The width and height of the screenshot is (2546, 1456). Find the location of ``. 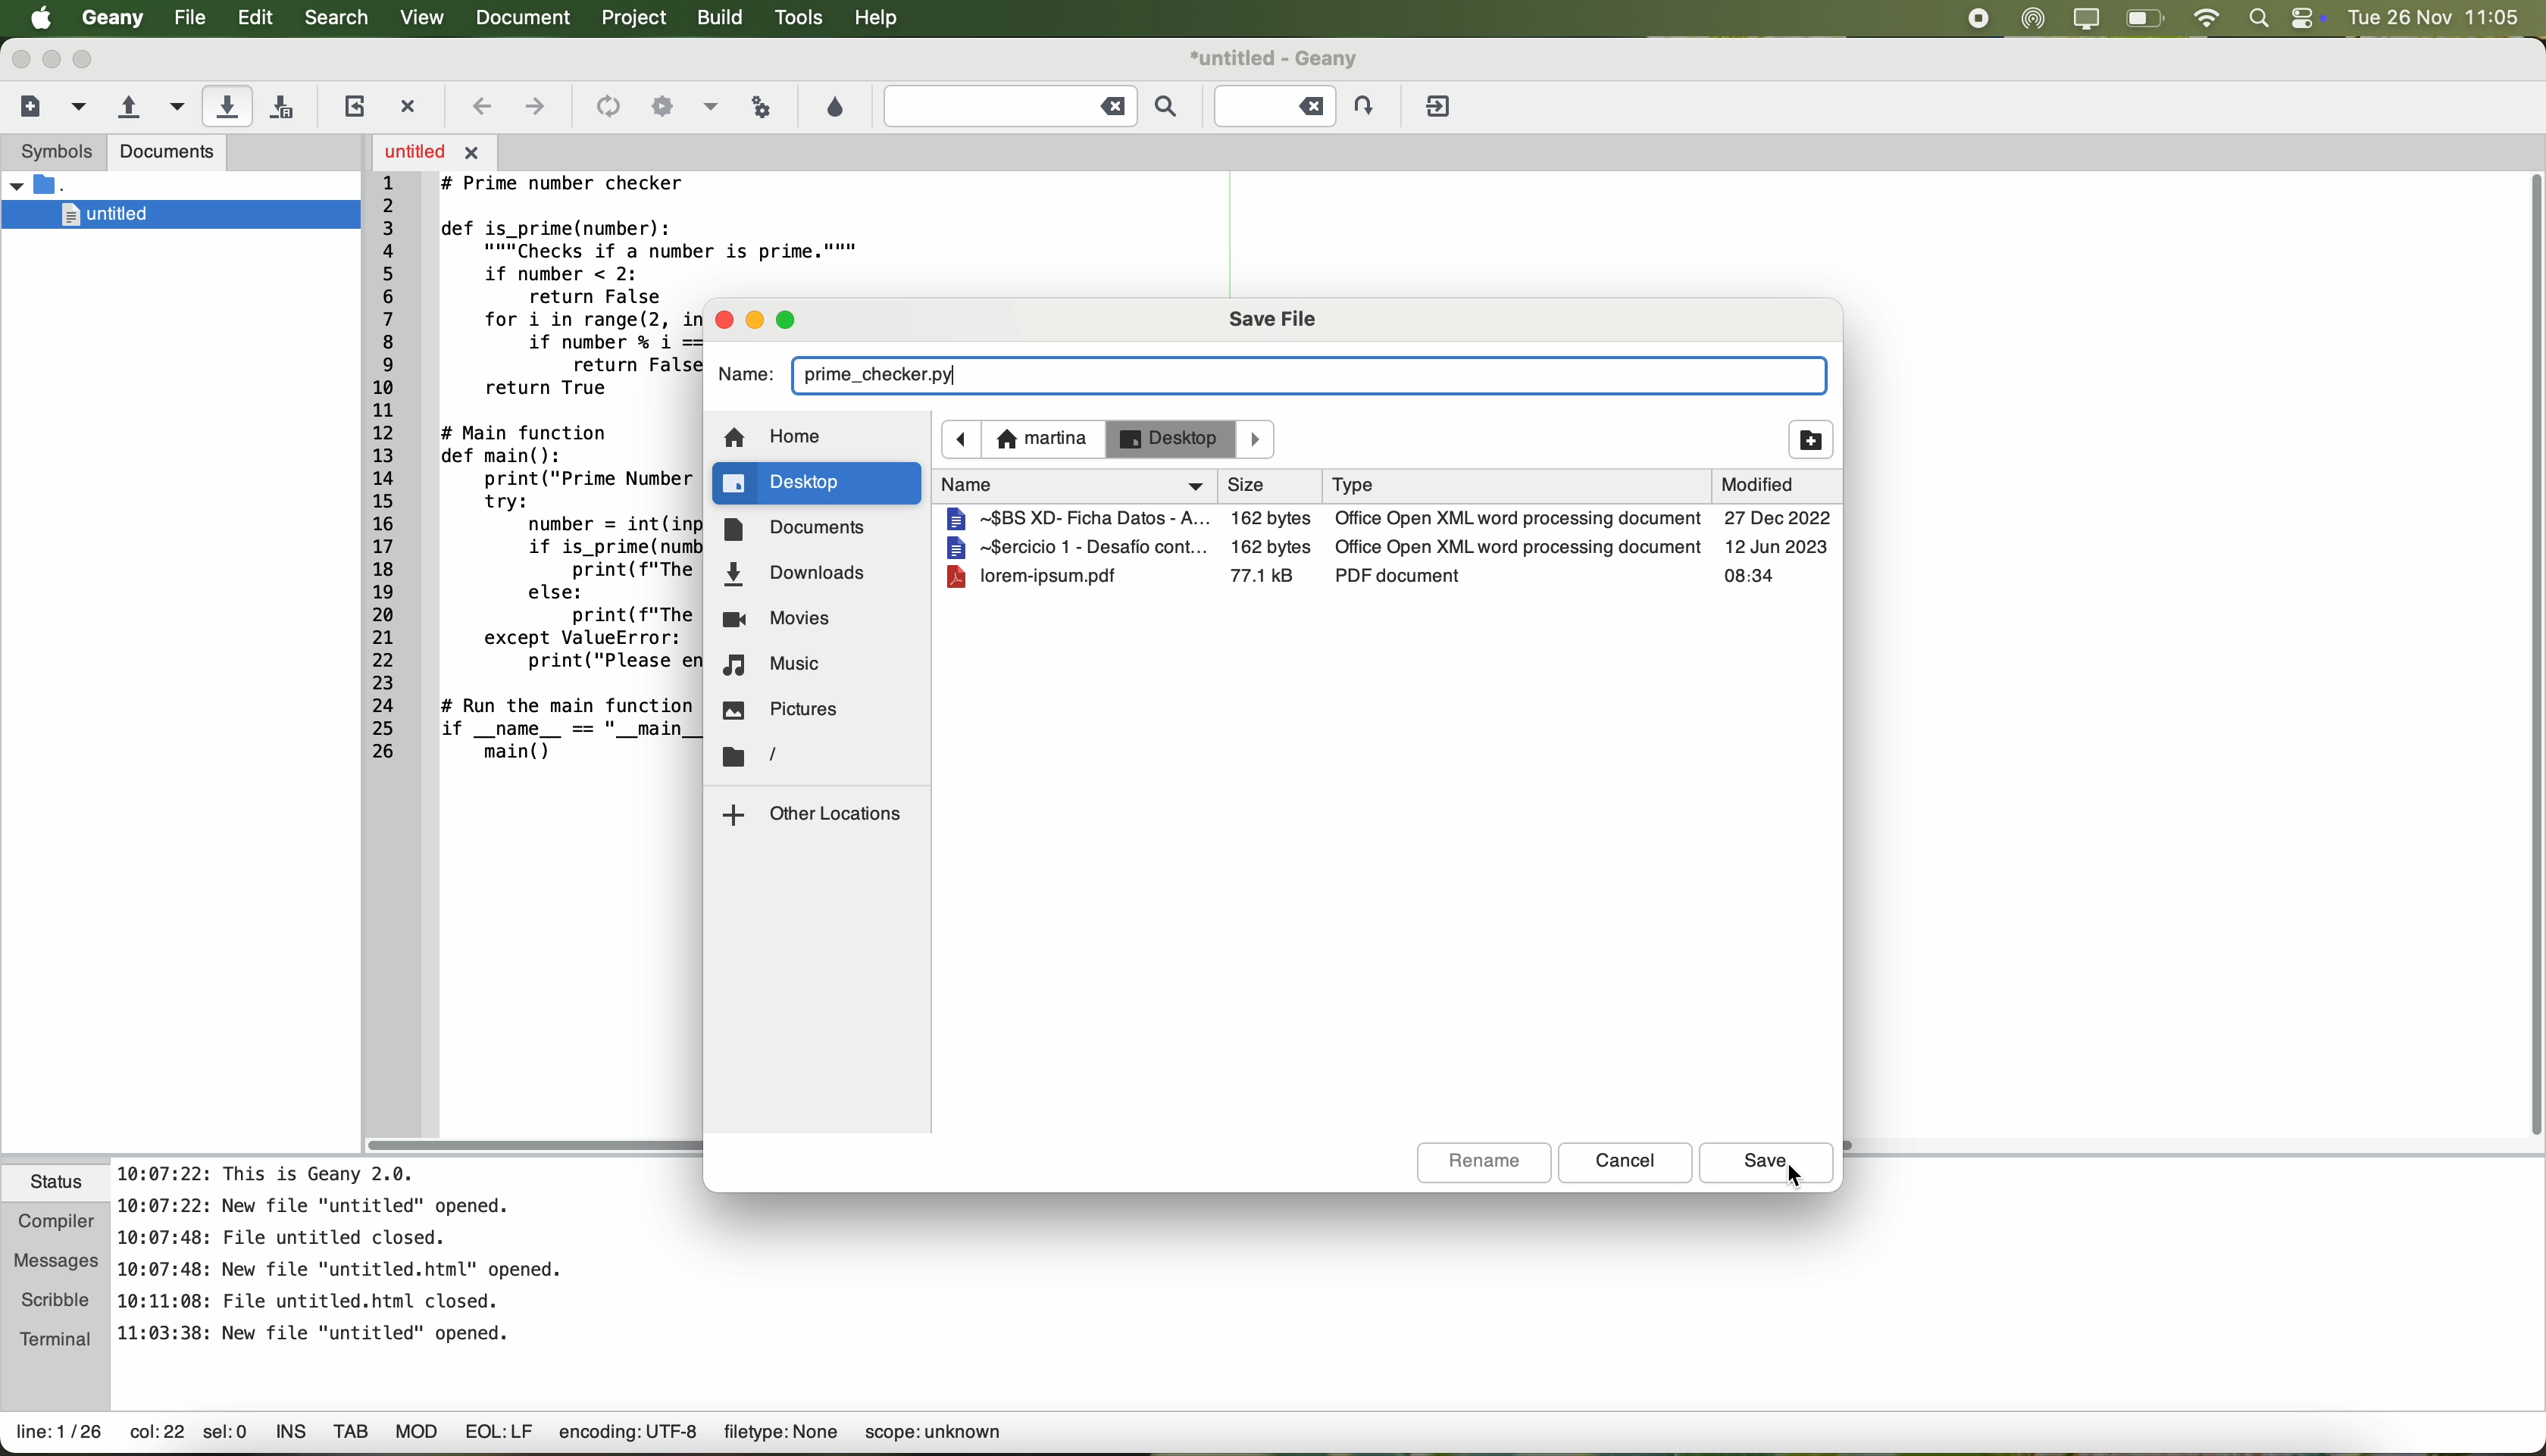

 is located at coordinates (1260, 440).